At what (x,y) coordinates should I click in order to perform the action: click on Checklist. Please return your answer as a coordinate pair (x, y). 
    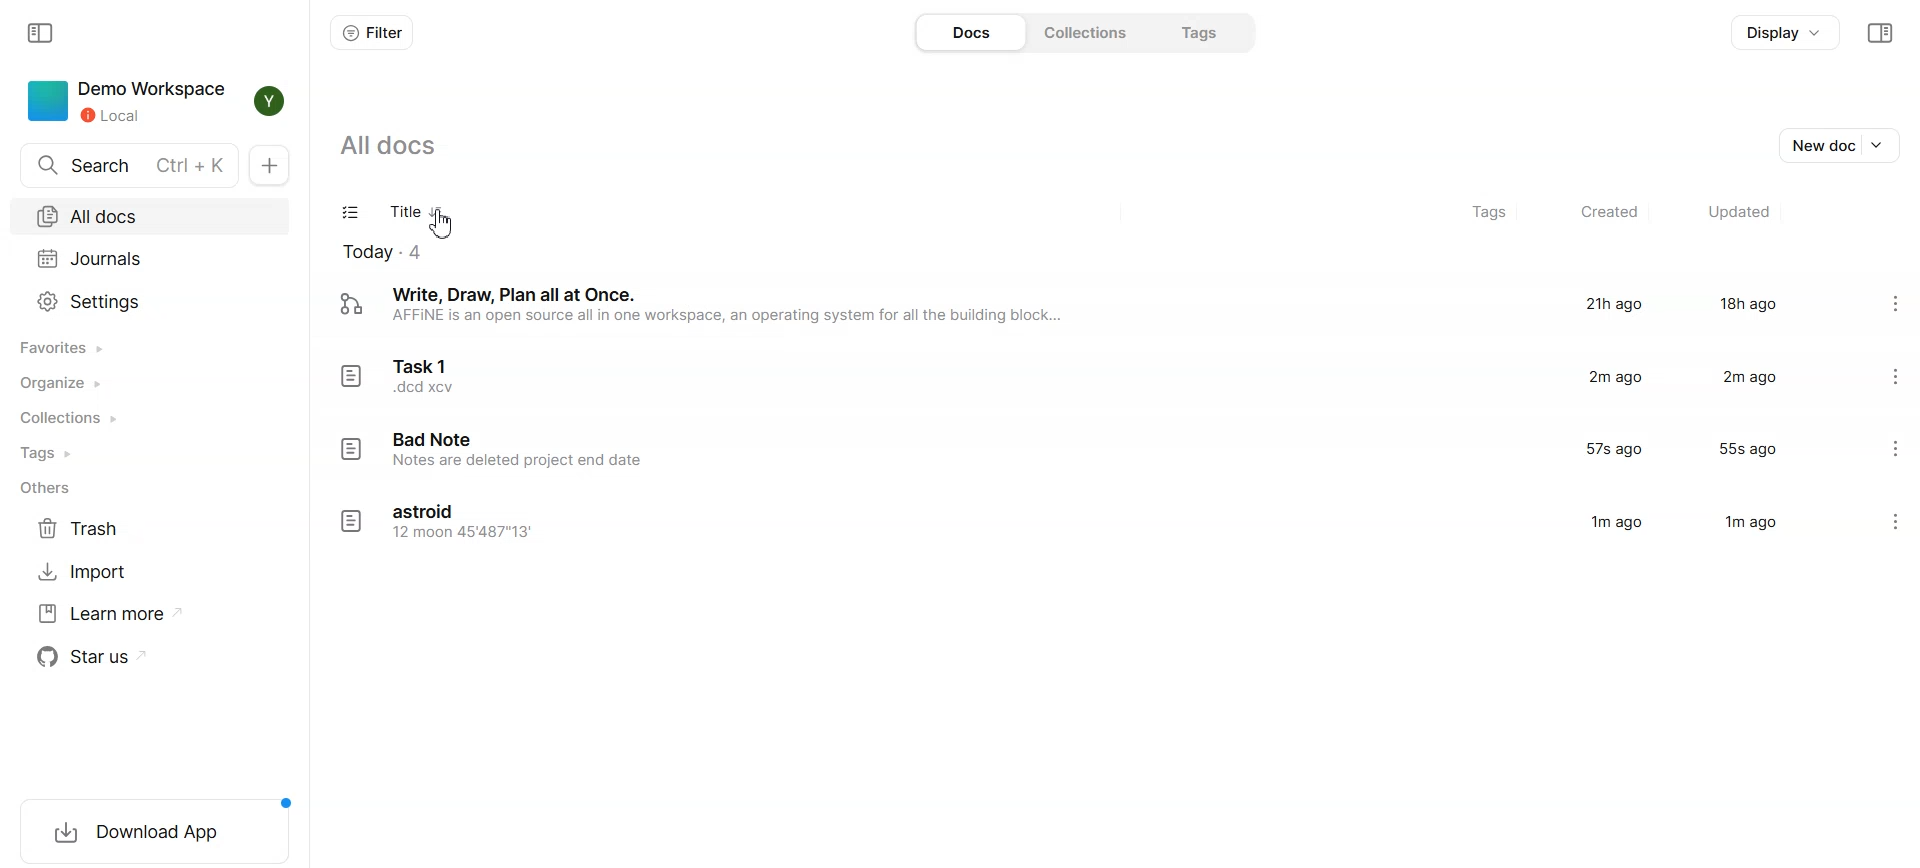
    Looking at the image, I should click on (350, 212).